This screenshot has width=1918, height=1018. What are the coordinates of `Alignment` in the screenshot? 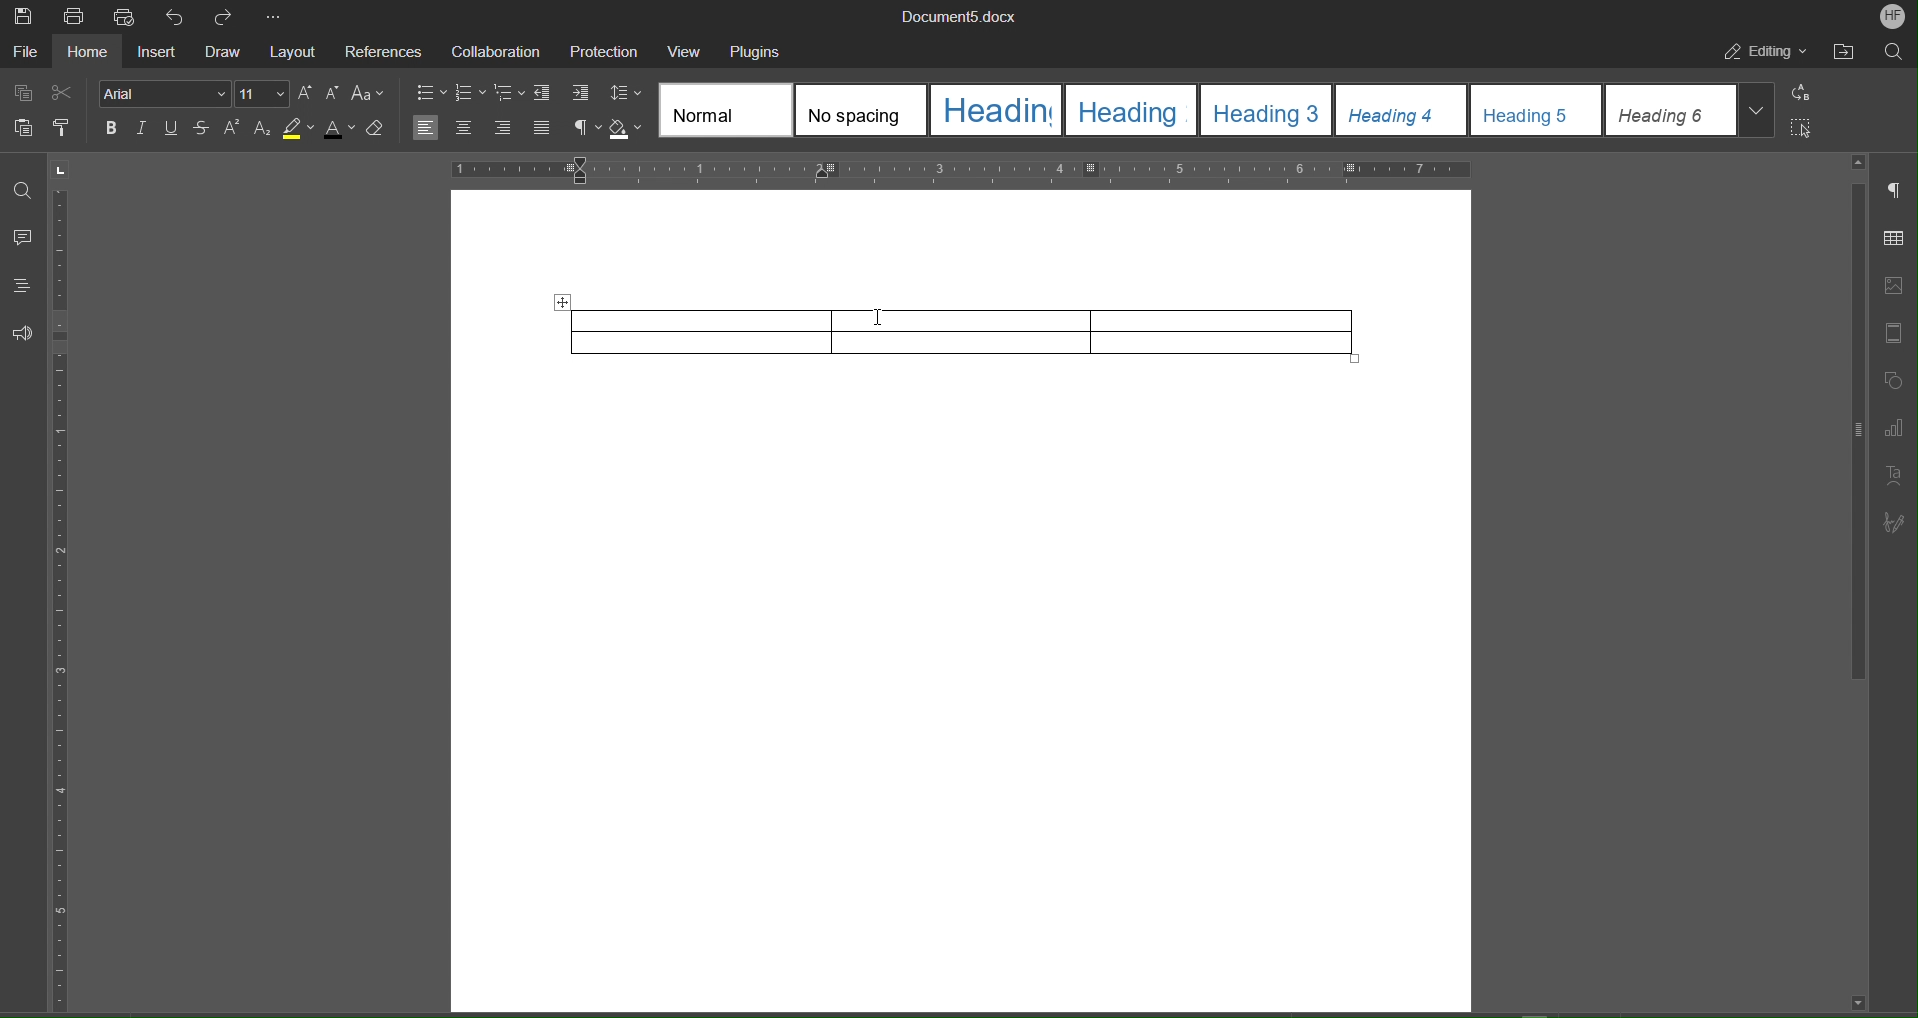 It's located at (482, 128).